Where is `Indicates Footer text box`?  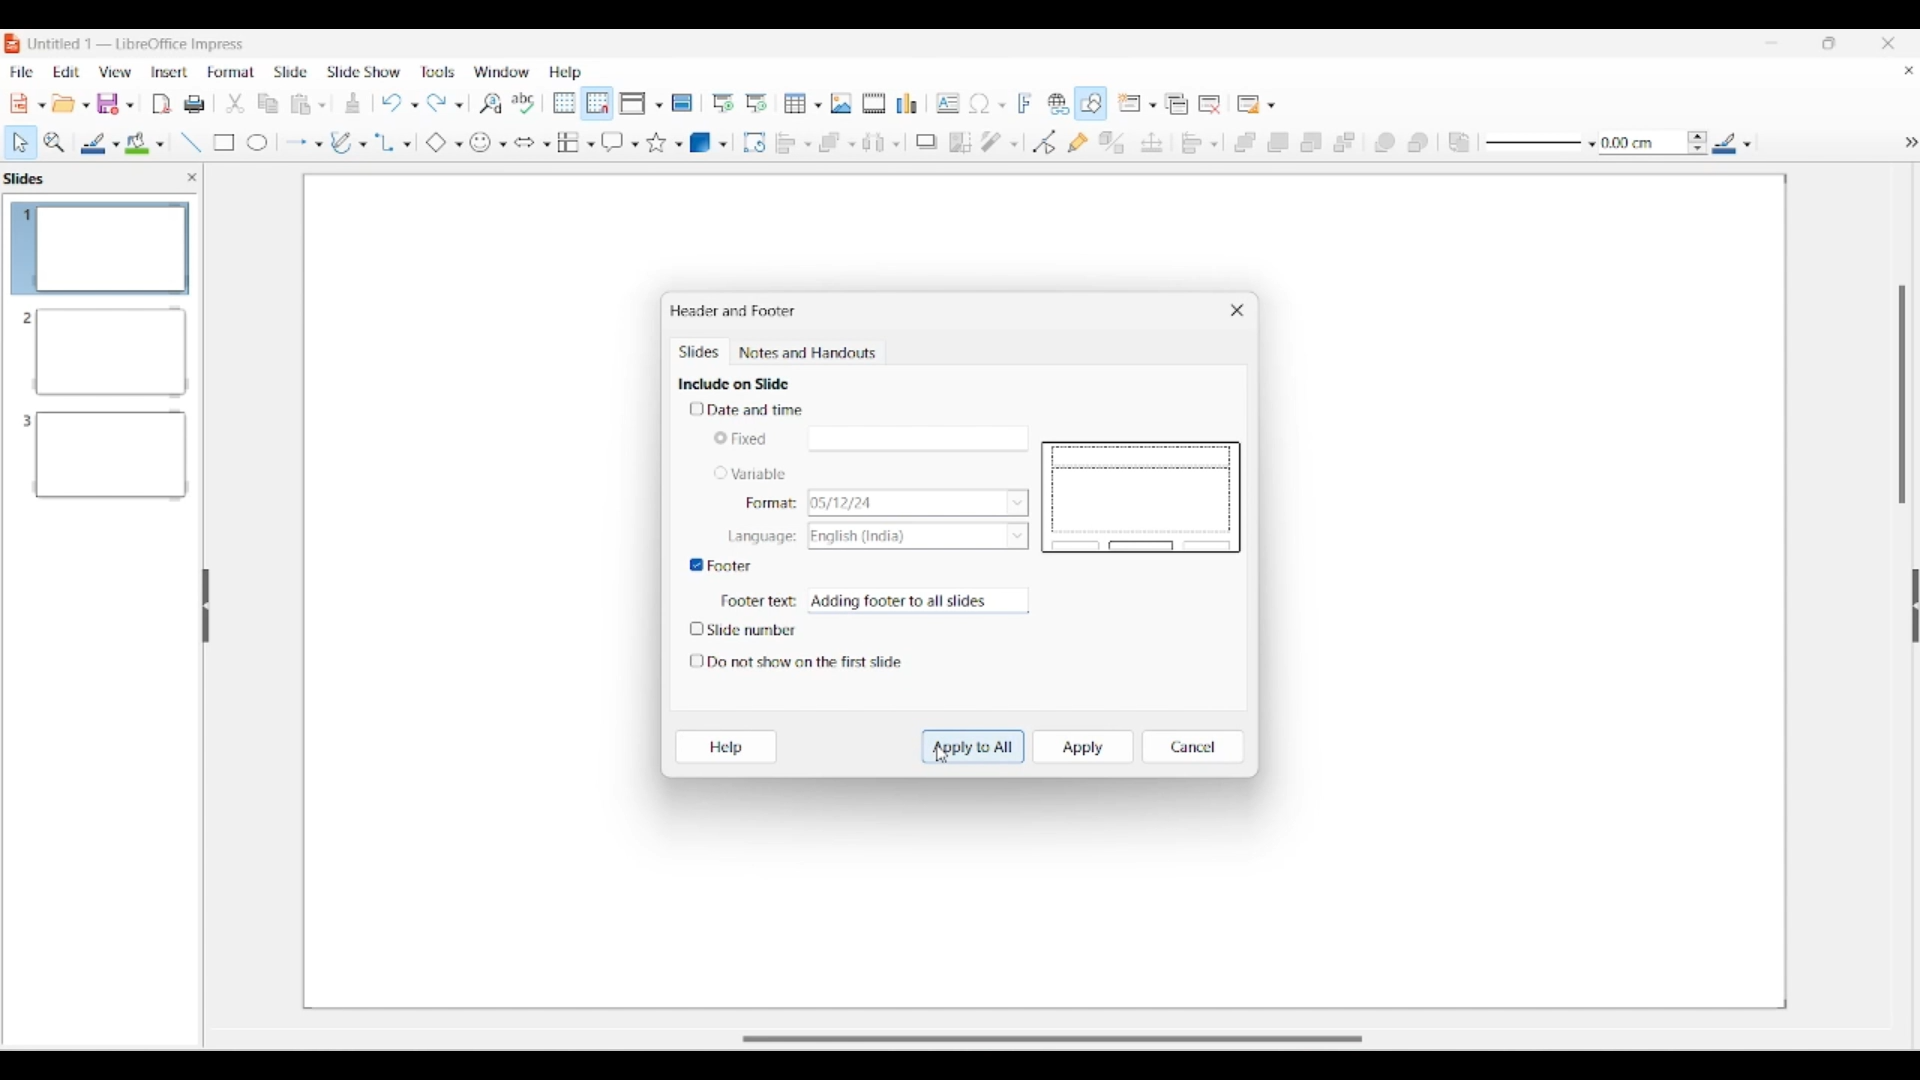
Indicates Footer text box is located at coordinates (758, 602).